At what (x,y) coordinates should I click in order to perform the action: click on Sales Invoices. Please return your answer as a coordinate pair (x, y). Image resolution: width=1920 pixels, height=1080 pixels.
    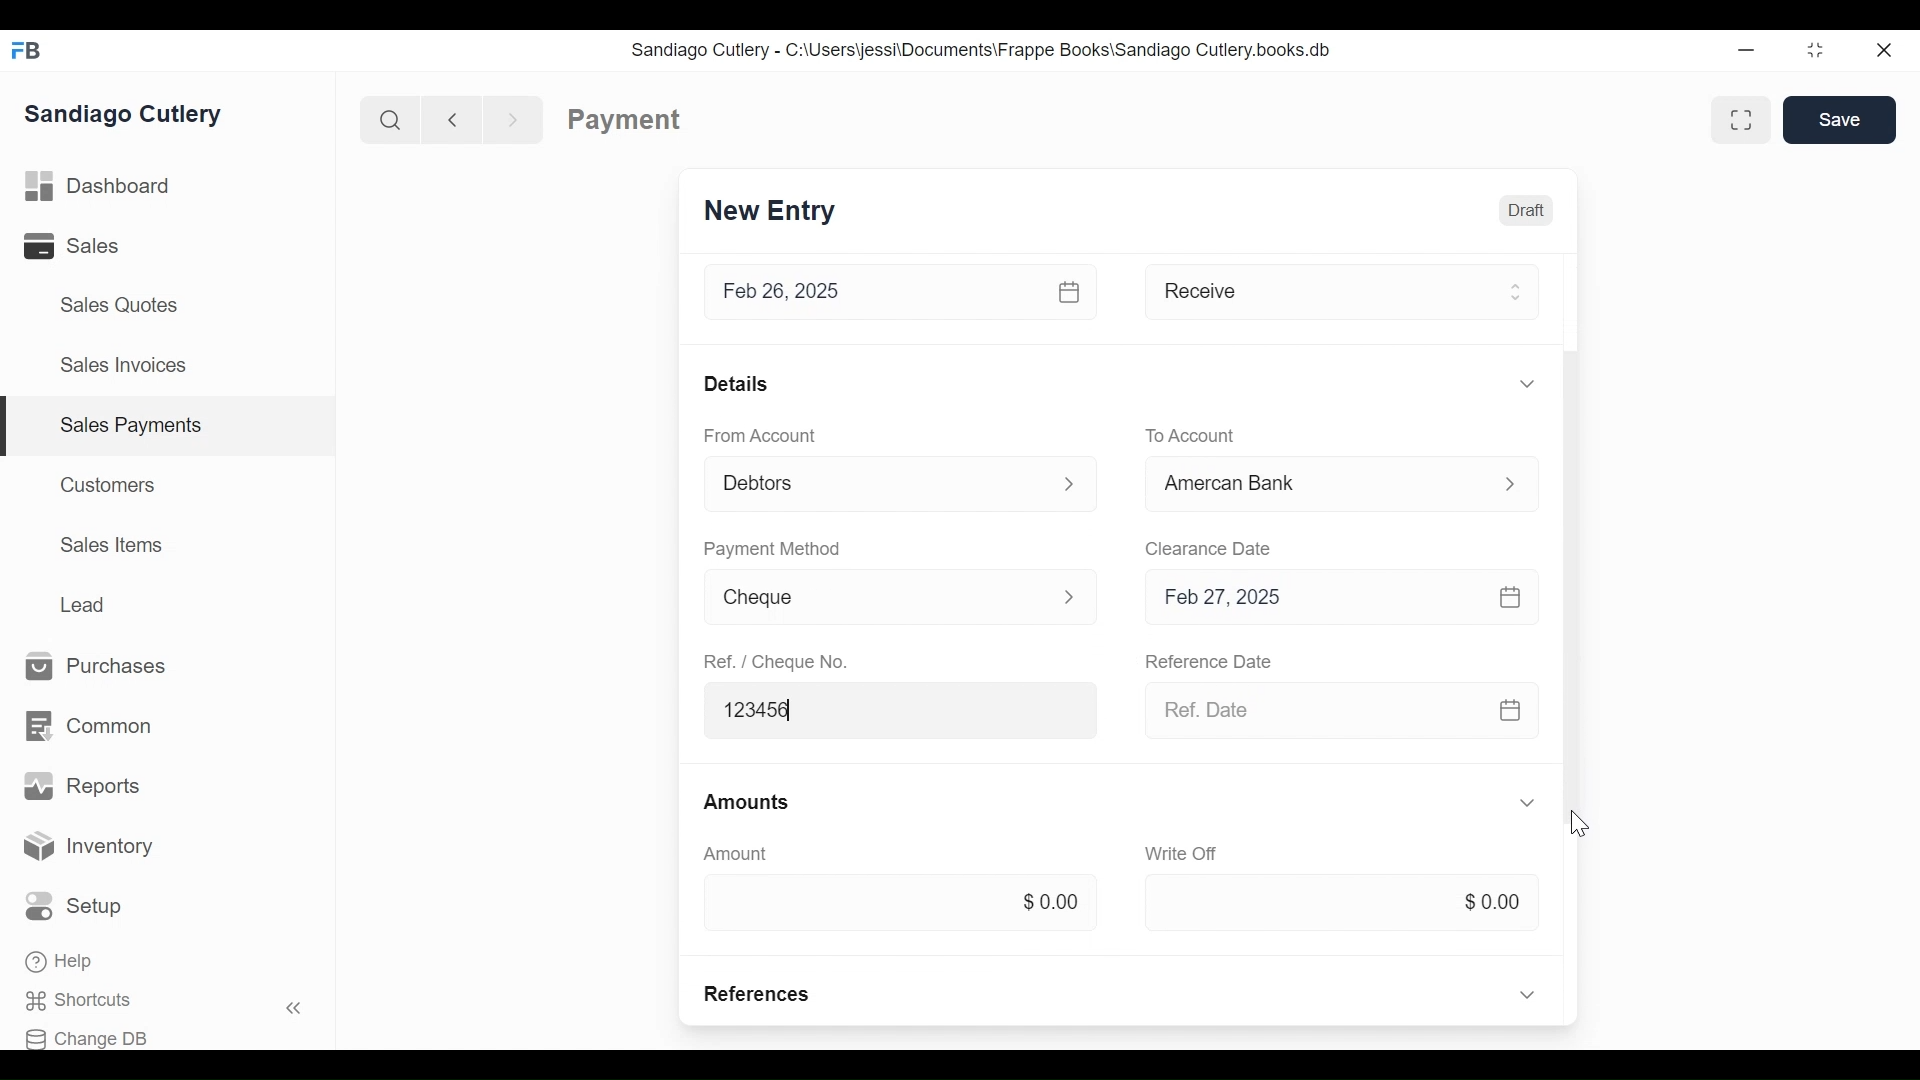
    Looking at the image, I should click on (123, 367).